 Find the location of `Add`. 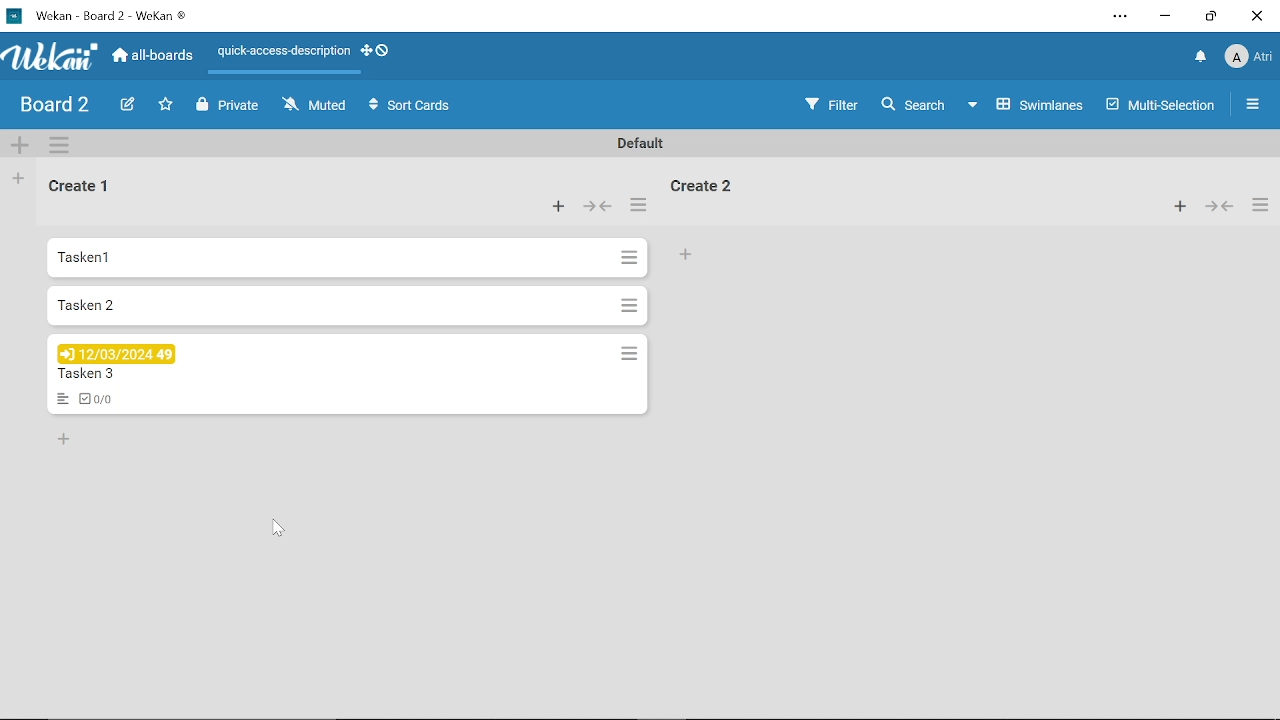

Add is located at coordinates (19, 177).